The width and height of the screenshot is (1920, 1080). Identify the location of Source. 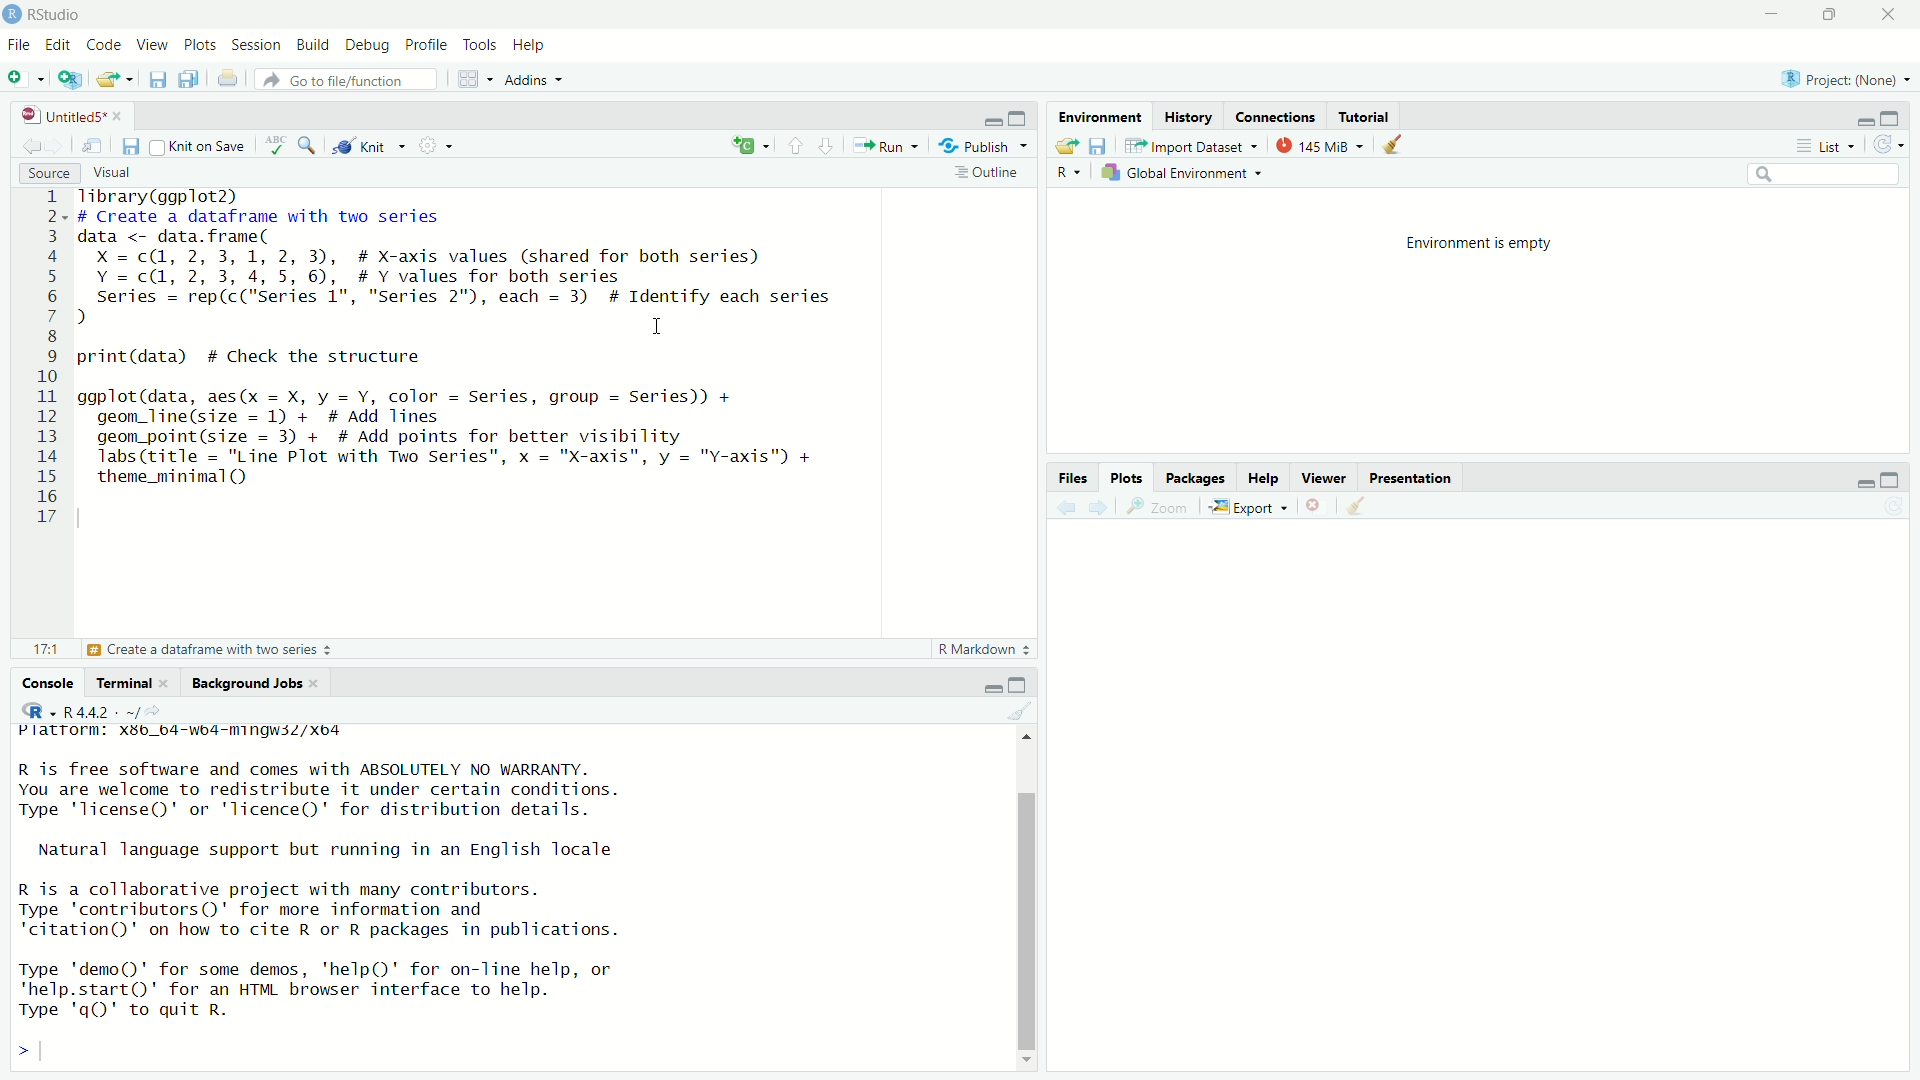
(48, 174).